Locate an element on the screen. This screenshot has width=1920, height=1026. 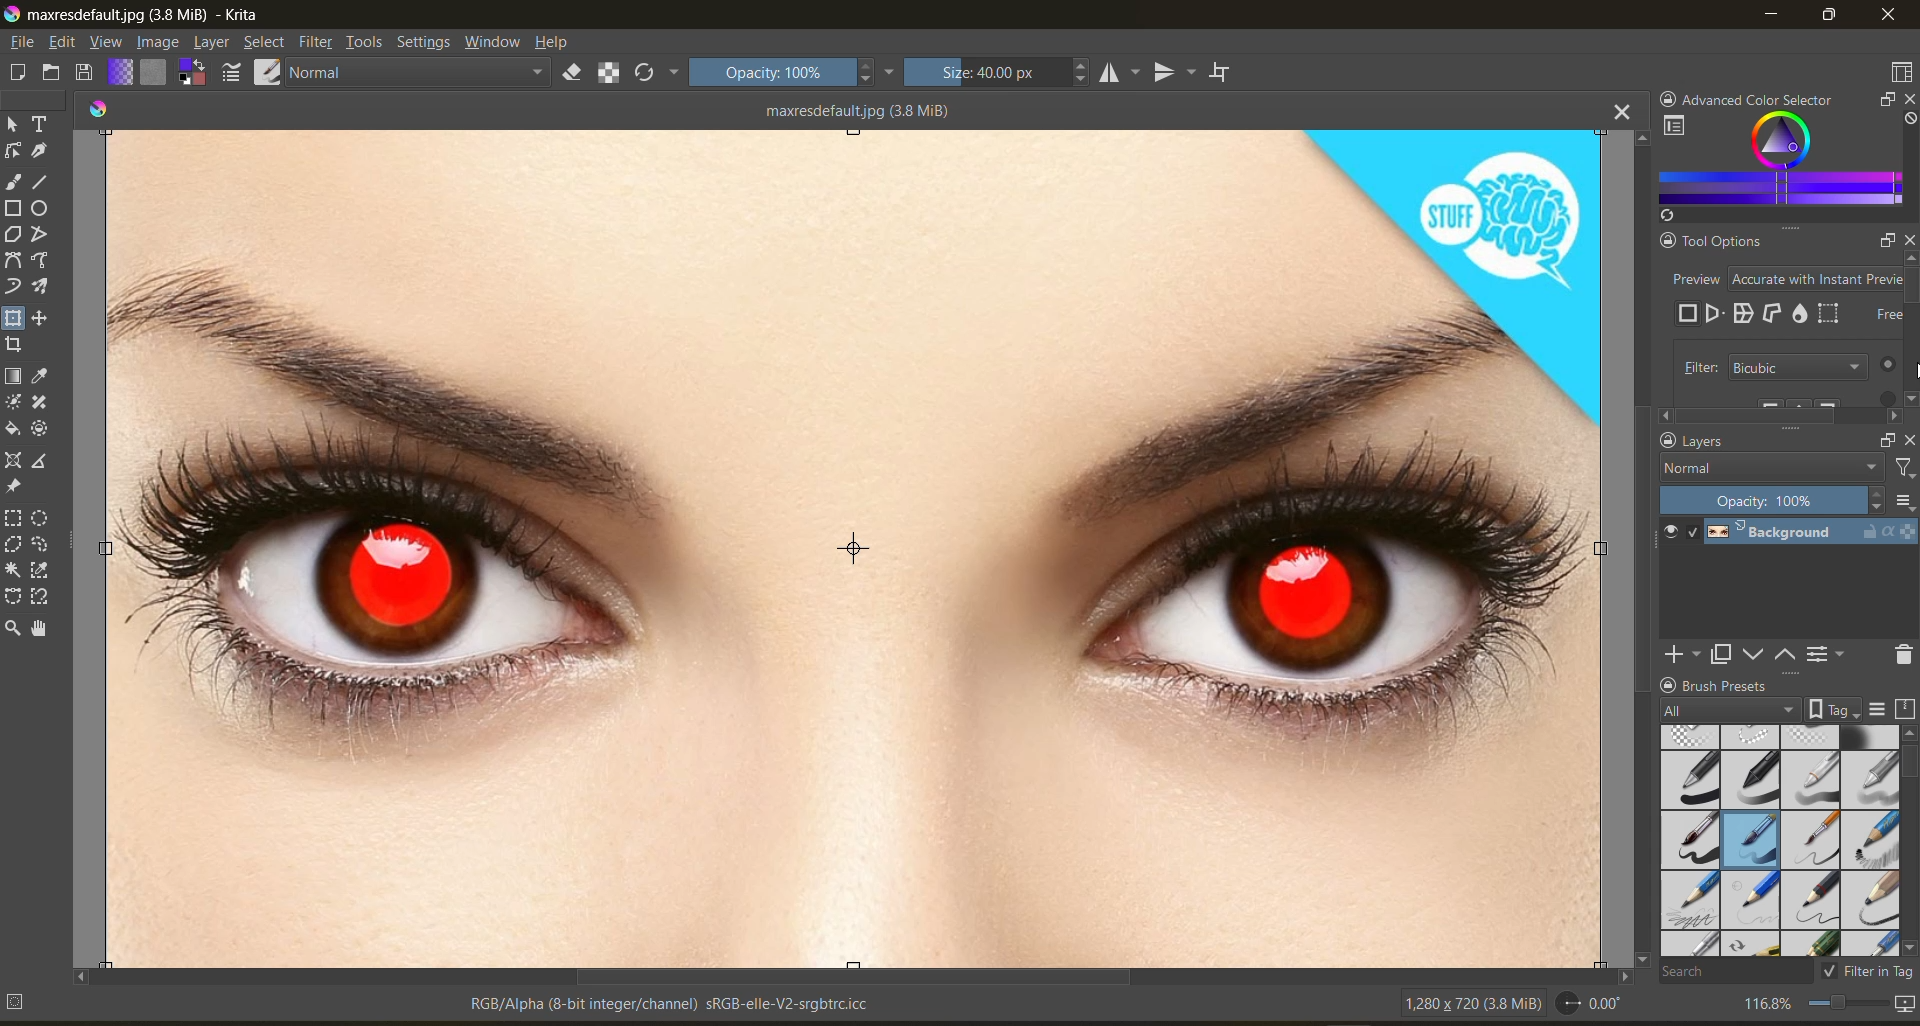
Brush Presets is located at coordinates (1768, 685).